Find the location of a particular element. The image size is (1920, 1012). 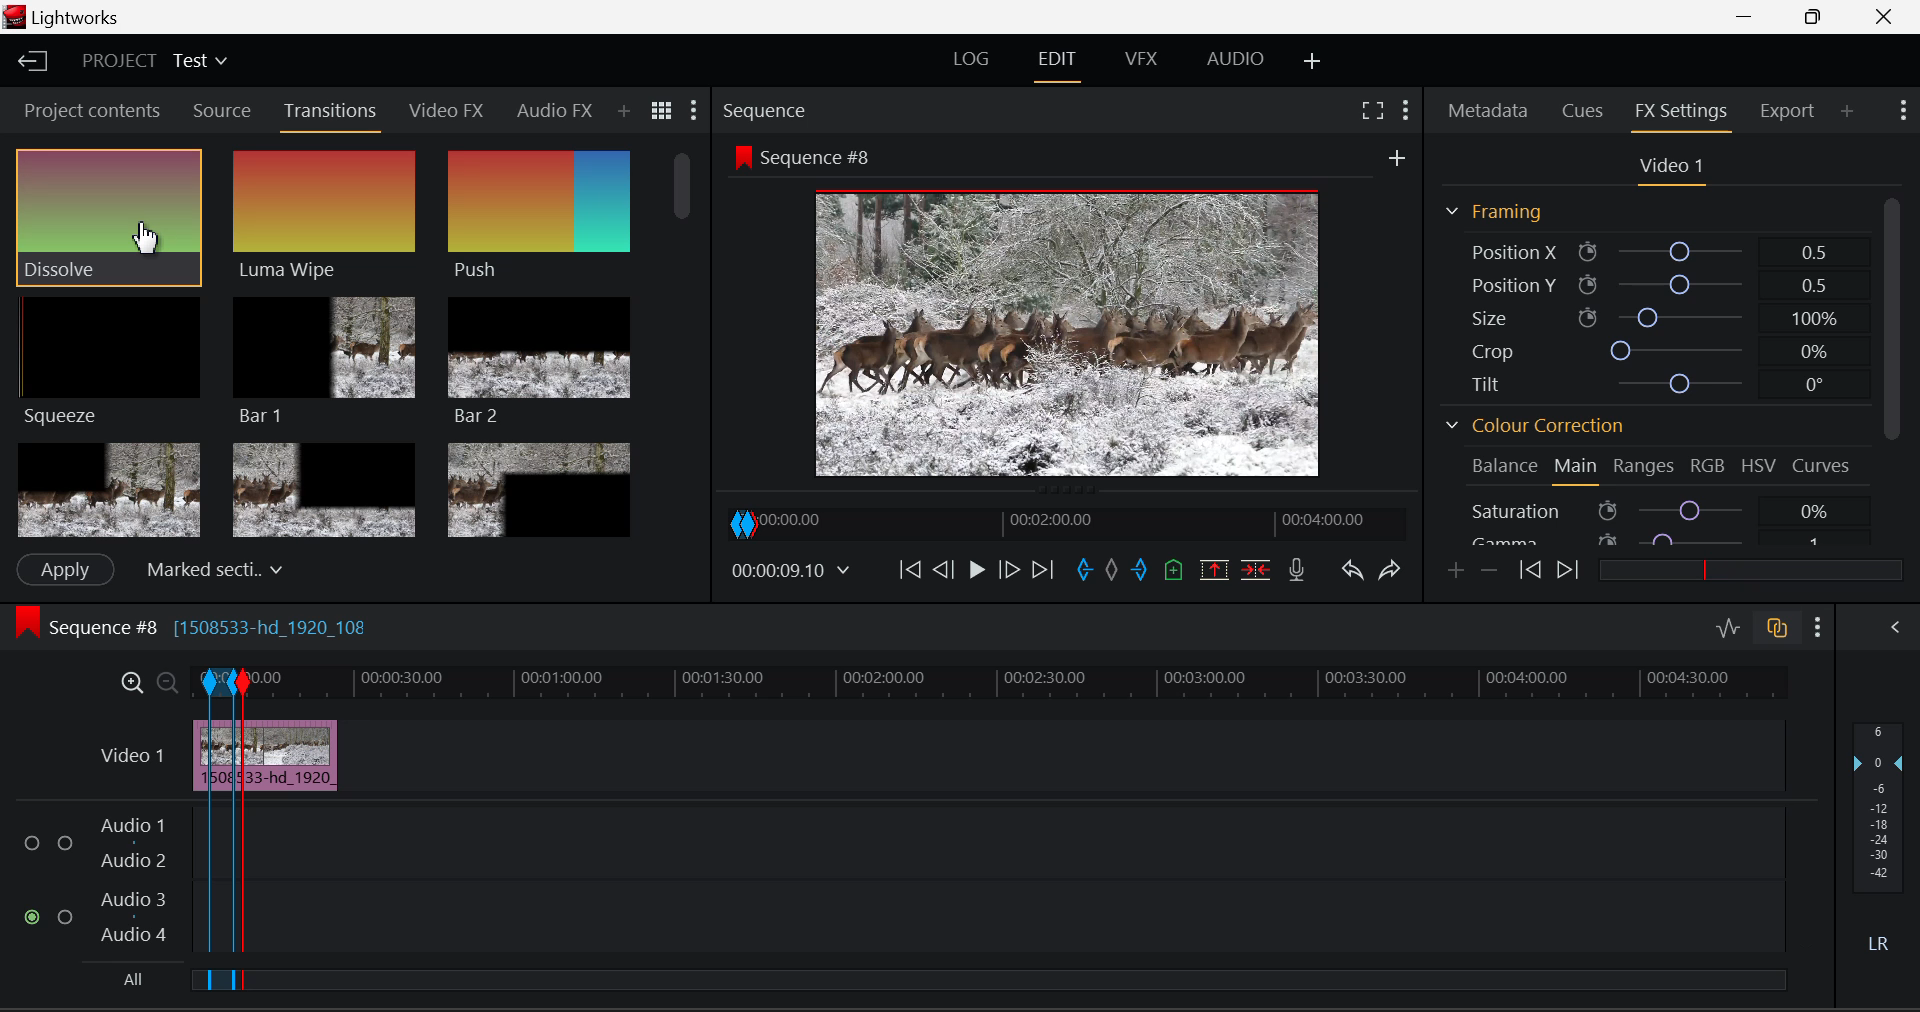

Audio Input Field is located at coordinates (1013, 919).